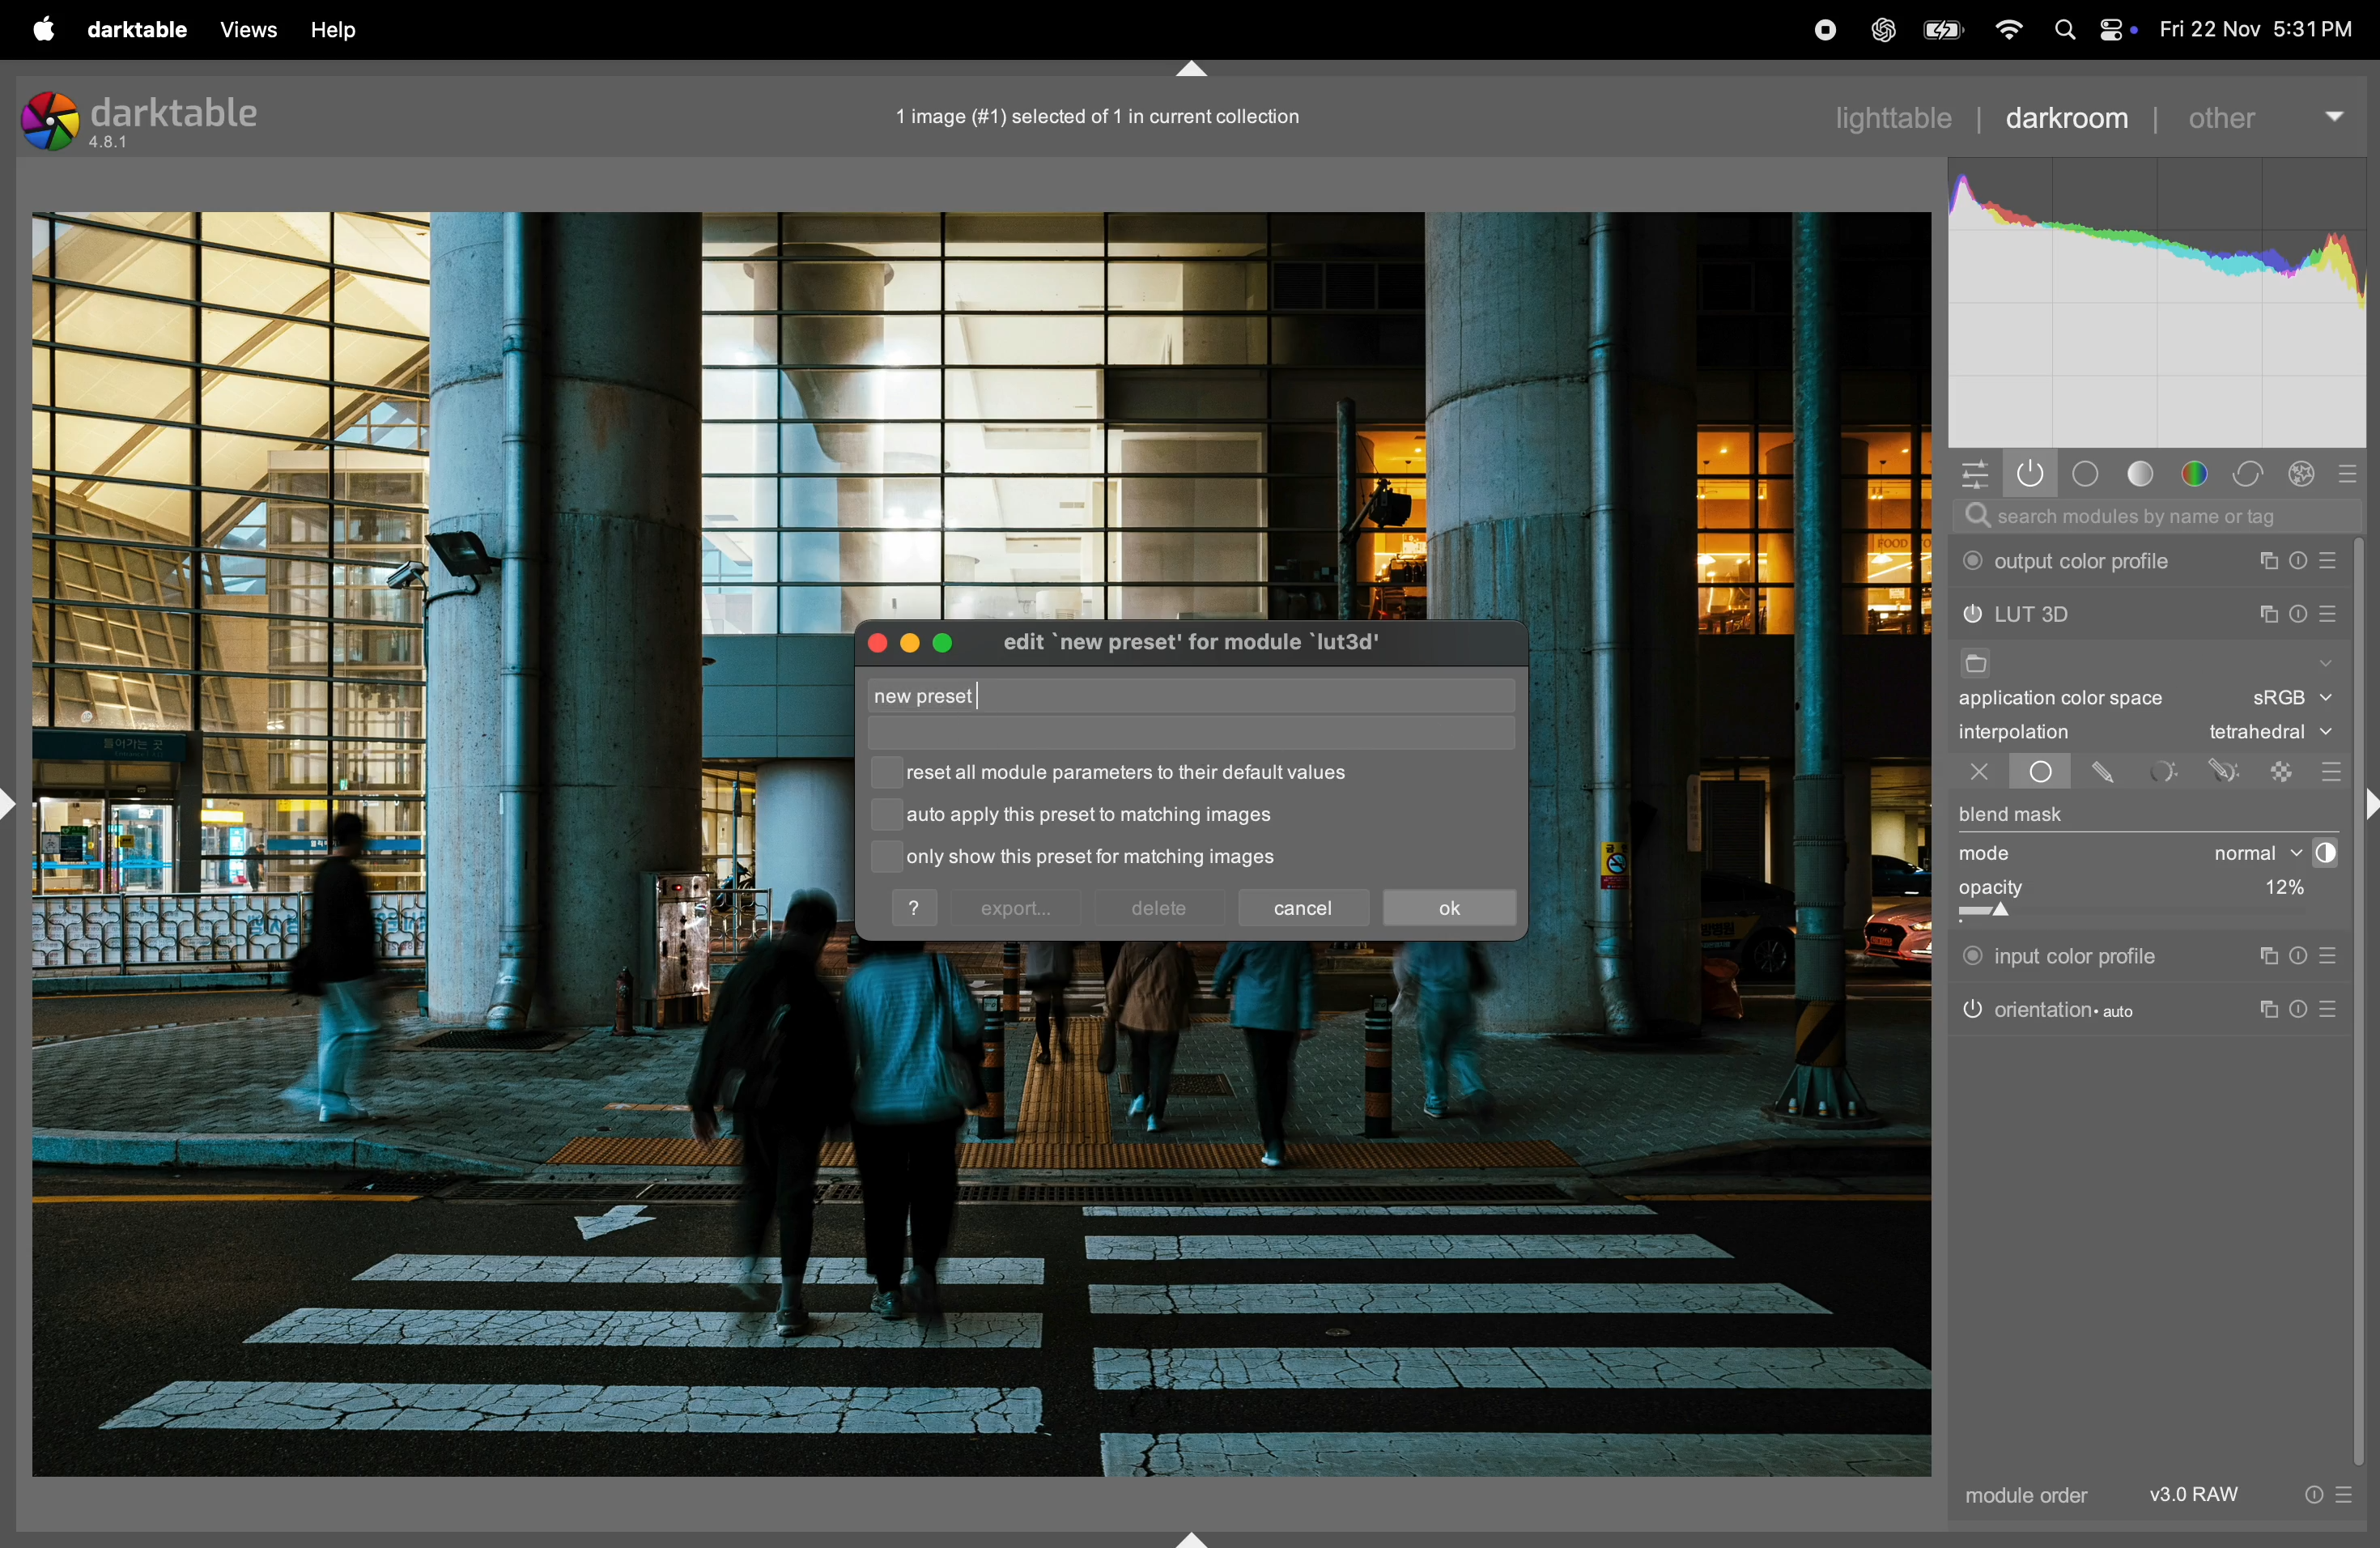 This screenshot has width=2380, height=1548. What do you see at coordinates (2269, 561) in the screenshot?
I see `multiple instance actions` at bounding box center [2269, 561].